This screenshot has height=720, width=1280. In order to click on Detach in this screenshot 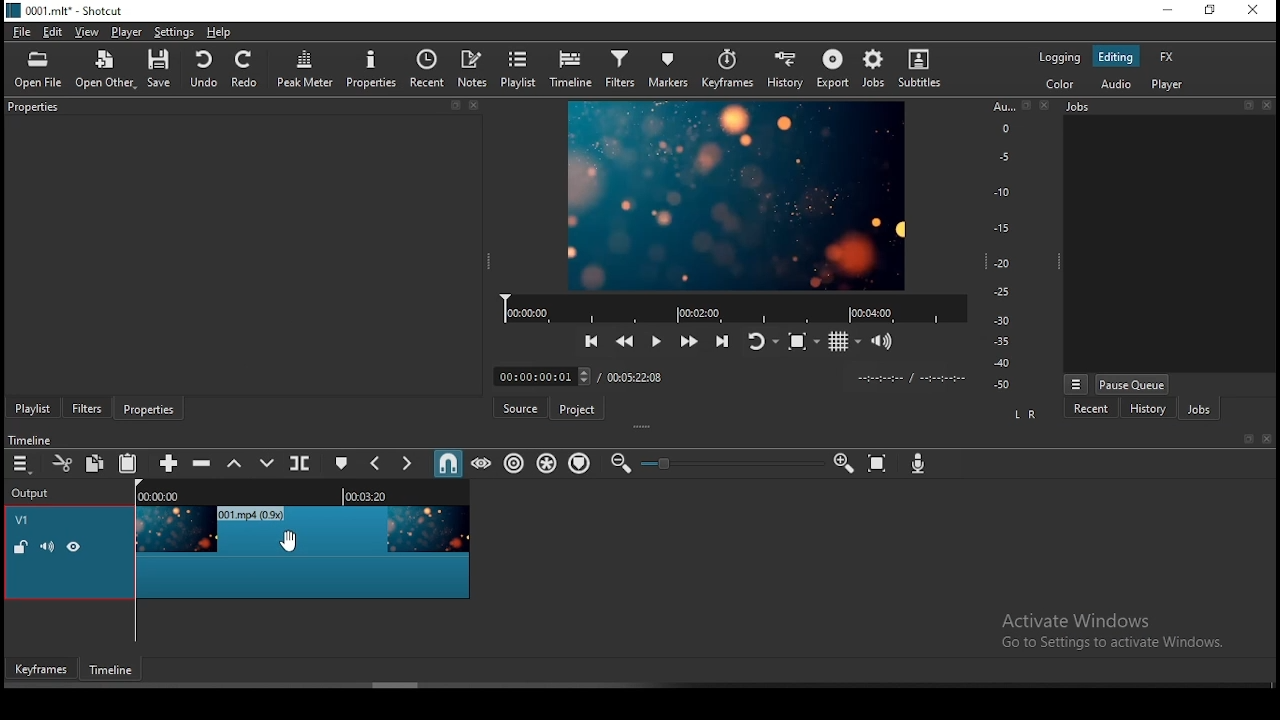, I will do `click(1026, 105)`.